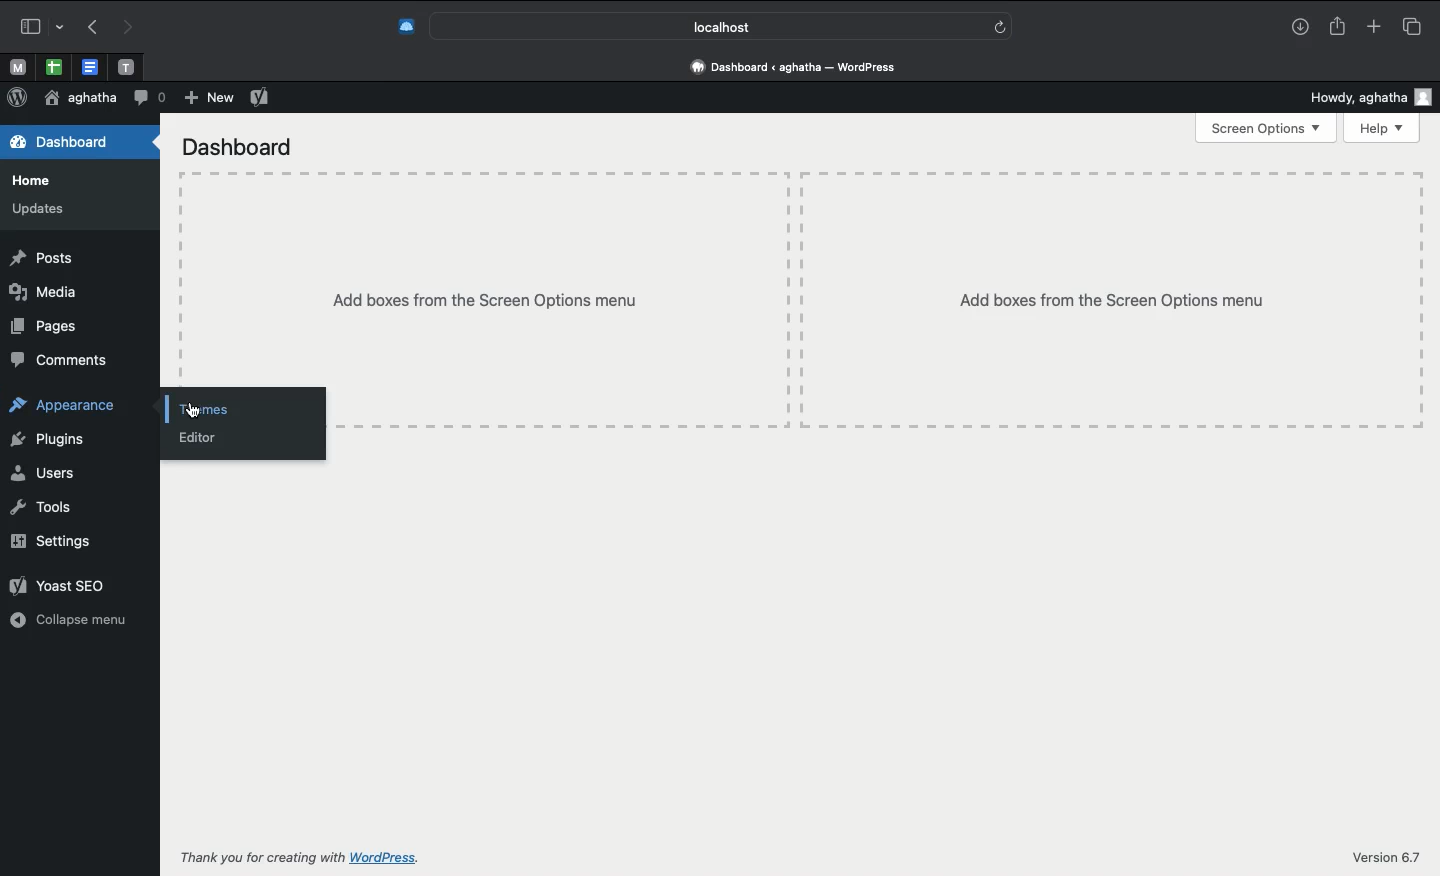 The width and height of the screenshot is (1440, 876). What do you see at coordinates (62, 143) in the screenshot?
I see `Dashboard` at bounding box center [62, 143].